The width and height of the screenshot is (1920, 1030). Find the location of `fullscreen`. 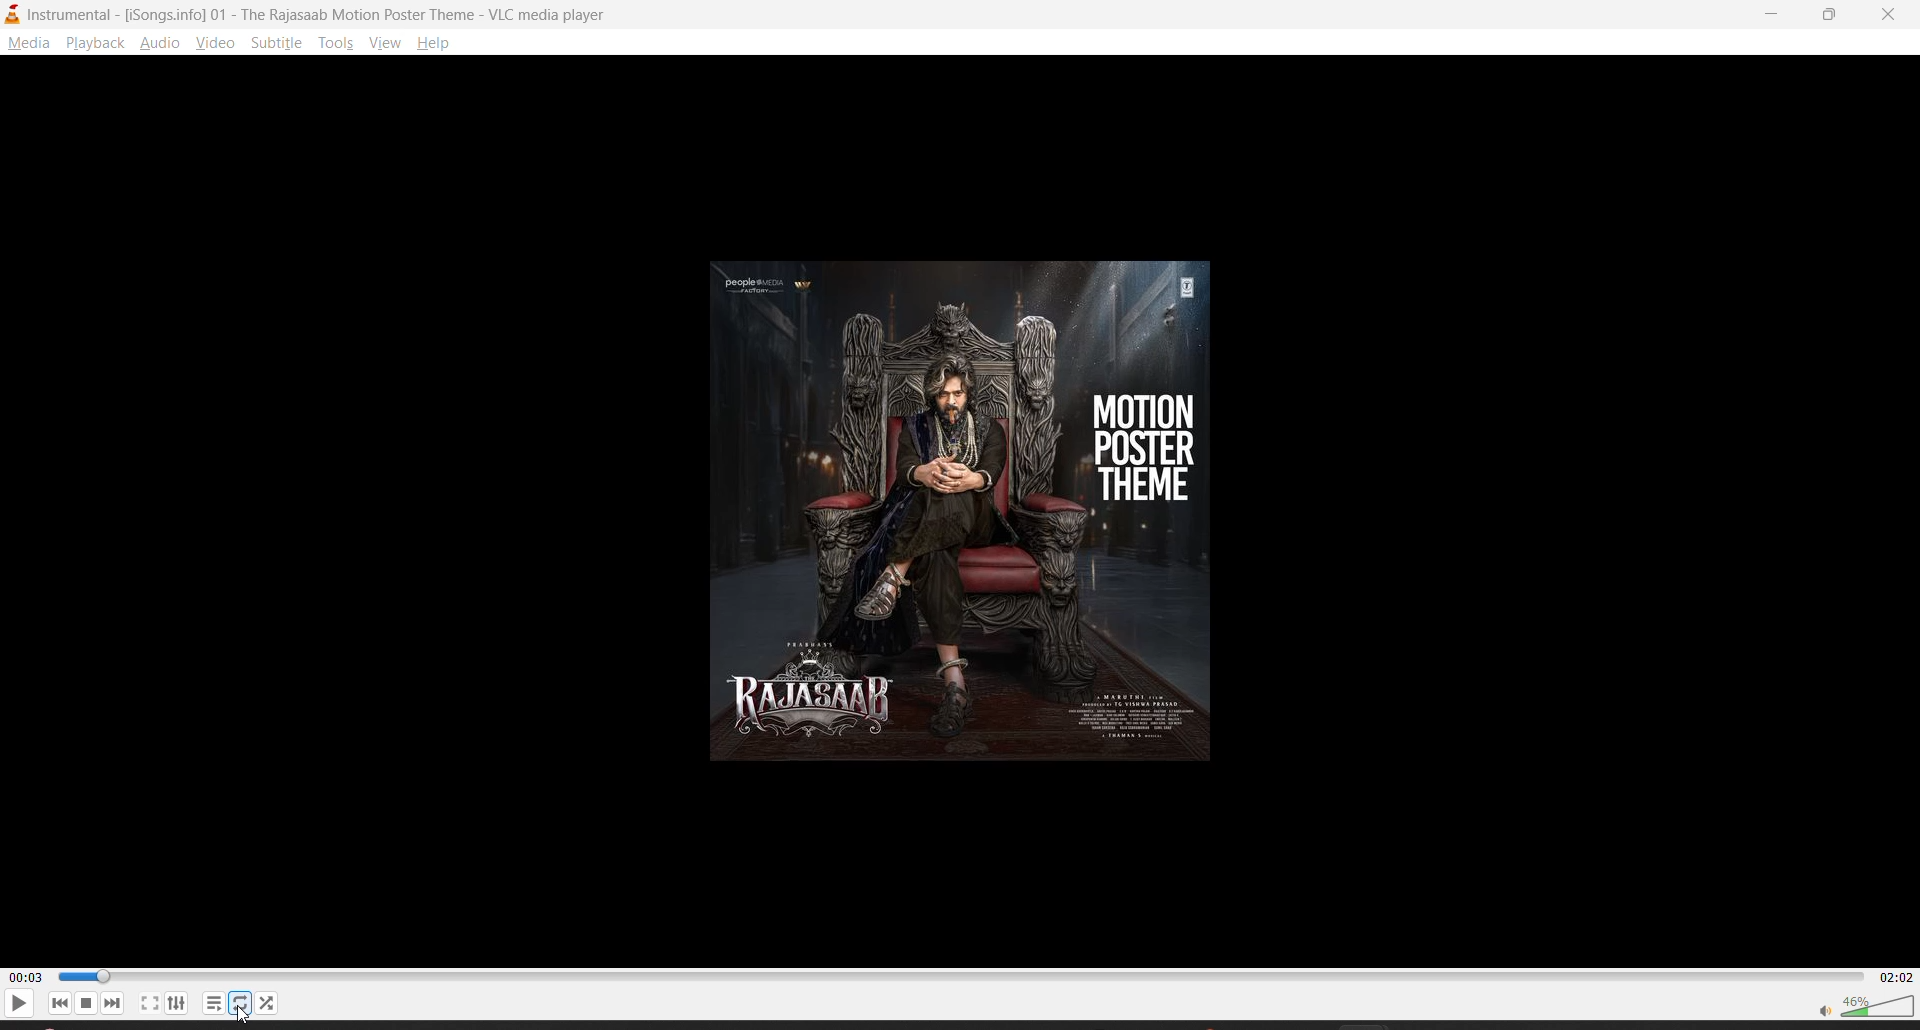

fullscreen is located at coordinates (150, 1004).